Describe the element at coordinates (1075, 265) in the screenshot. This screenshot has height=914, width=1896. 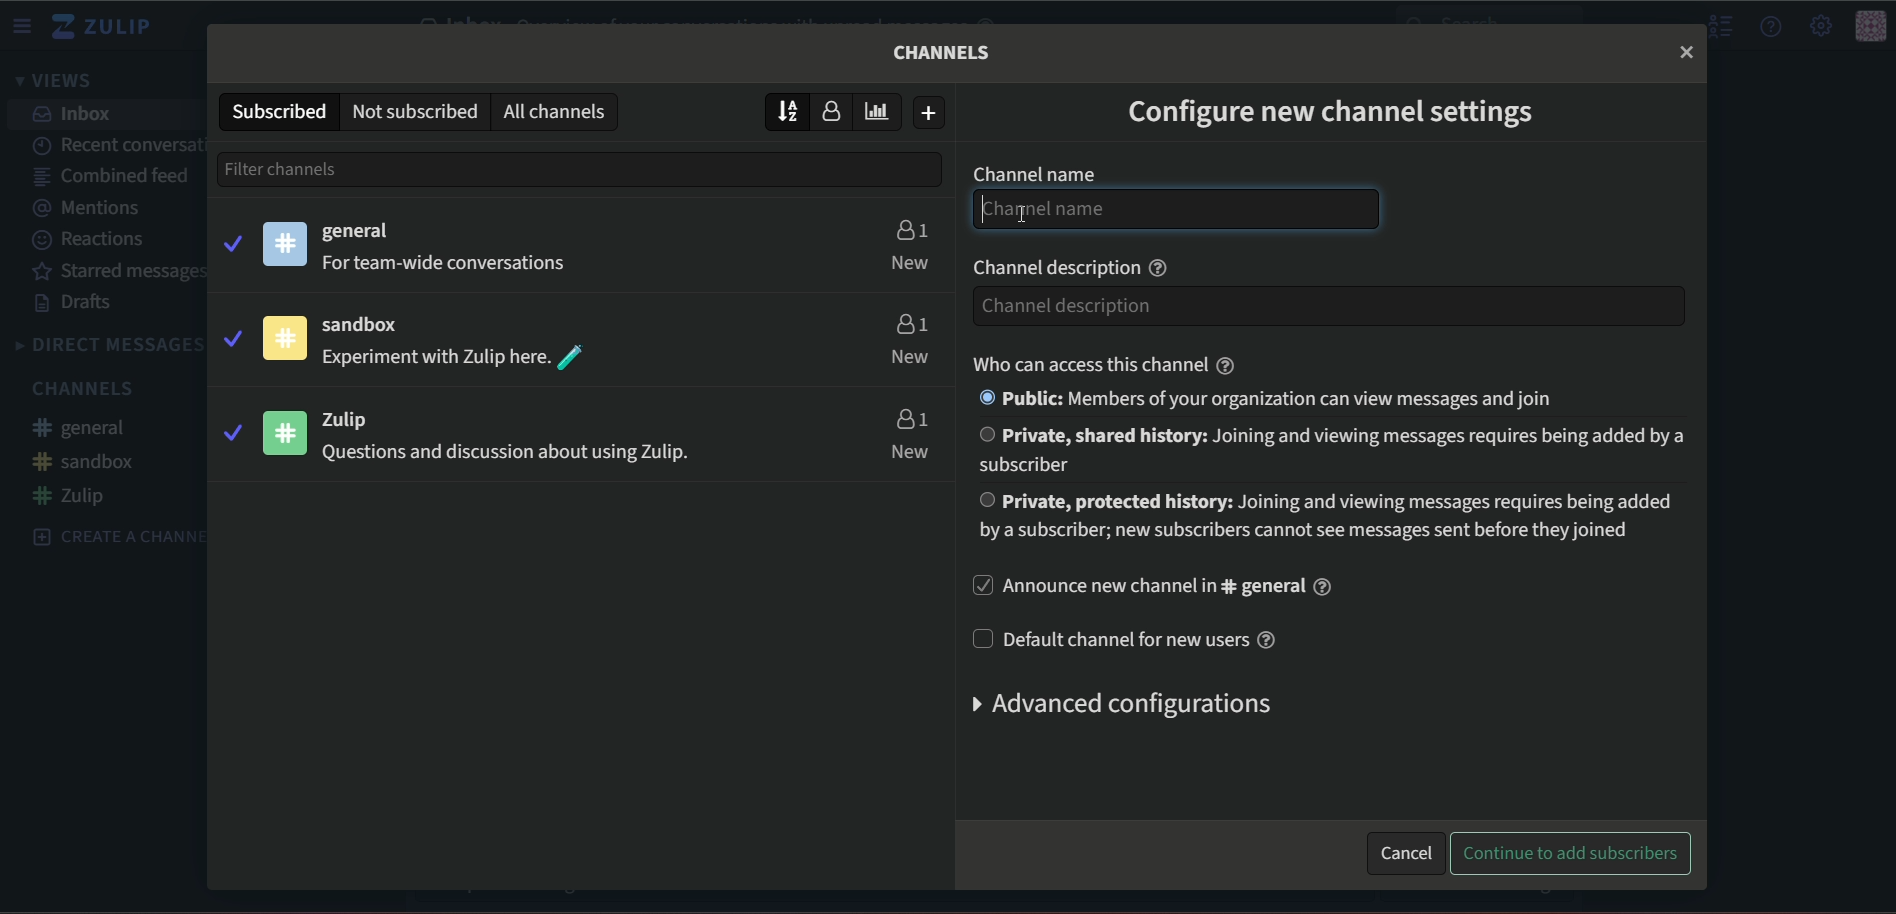
I see `Channel description` at that location.